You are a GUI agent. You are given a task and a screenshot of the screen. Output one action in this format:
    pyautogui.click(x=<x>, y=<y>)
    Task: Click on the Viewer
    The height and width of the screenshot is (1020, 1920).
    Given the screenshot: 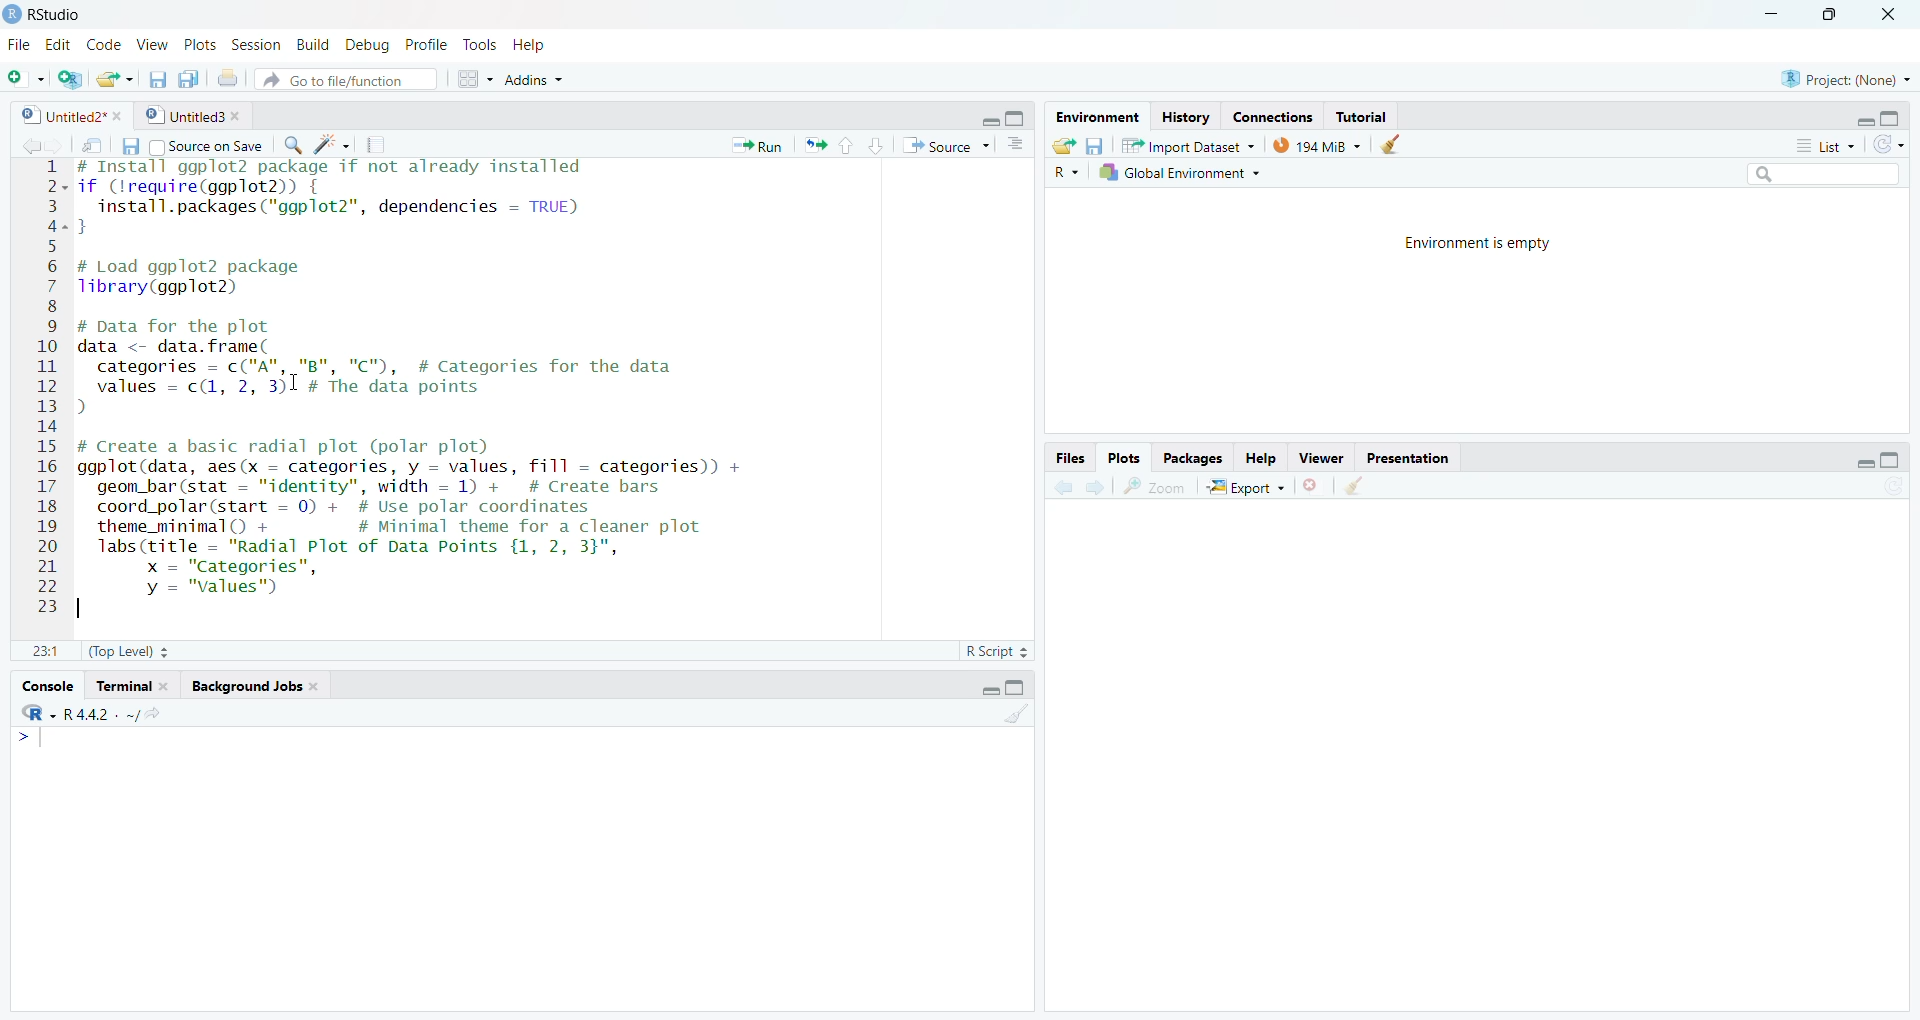 What is the action you would take?
    pyautogui.click(x=1320, y=458)
    